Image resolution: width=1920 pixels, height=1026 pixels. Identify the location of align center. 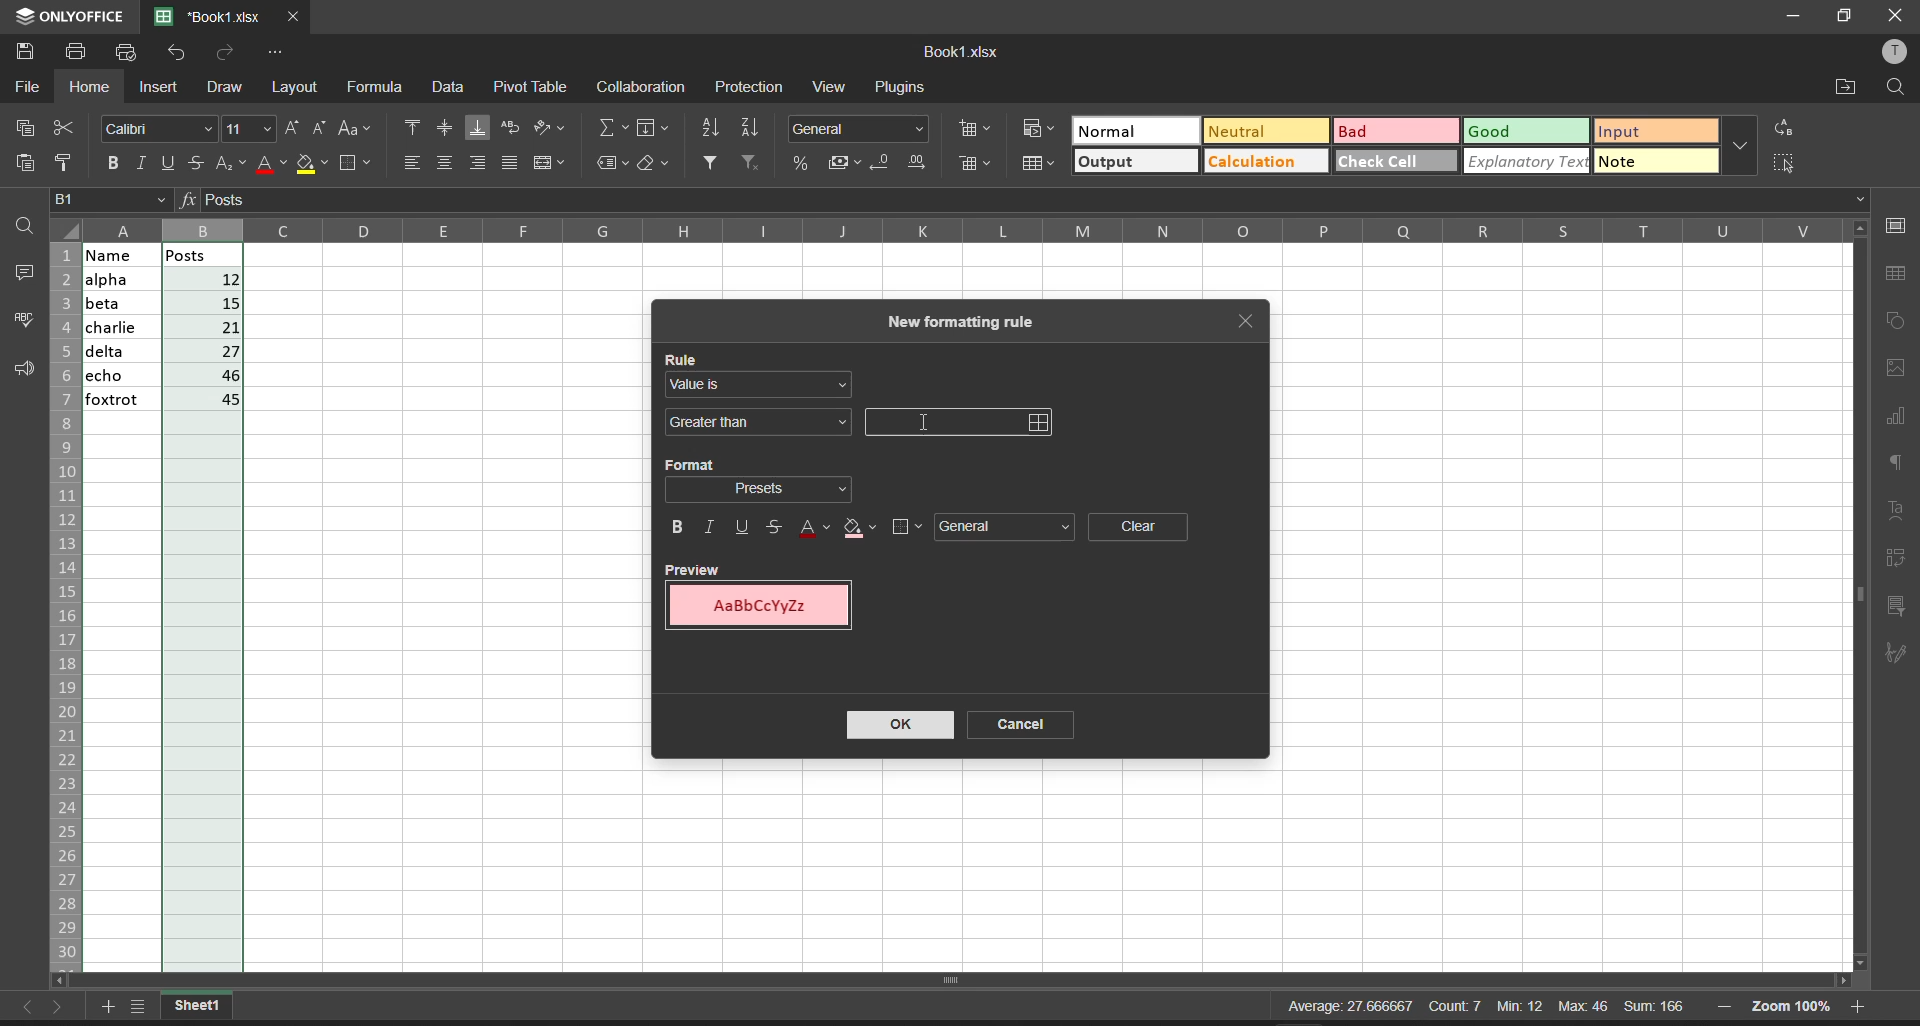
(440, 128).